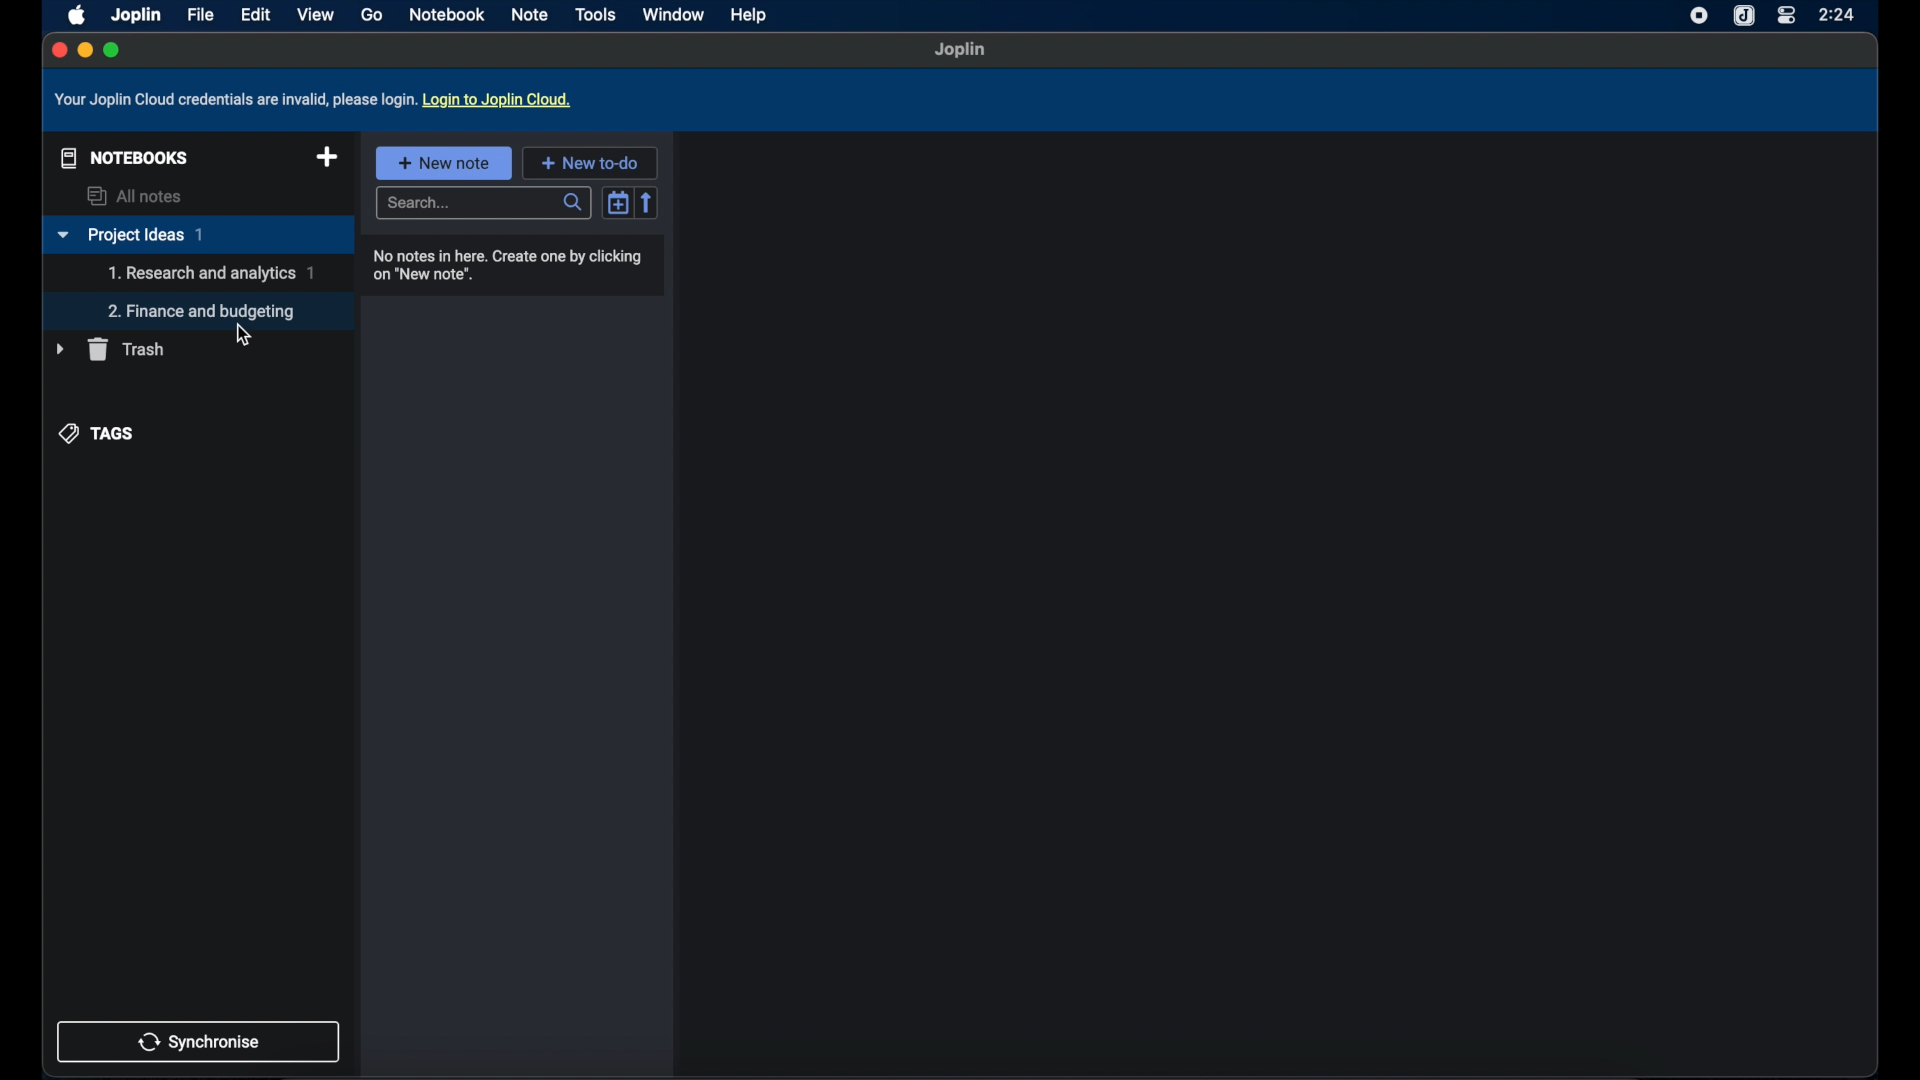 Image resolution: width=1920 pixels, height=1080 pixels. What do you see at coordinates (137, 196) in the screenshot?
I see `all notes` at bounding box center [137, 196].